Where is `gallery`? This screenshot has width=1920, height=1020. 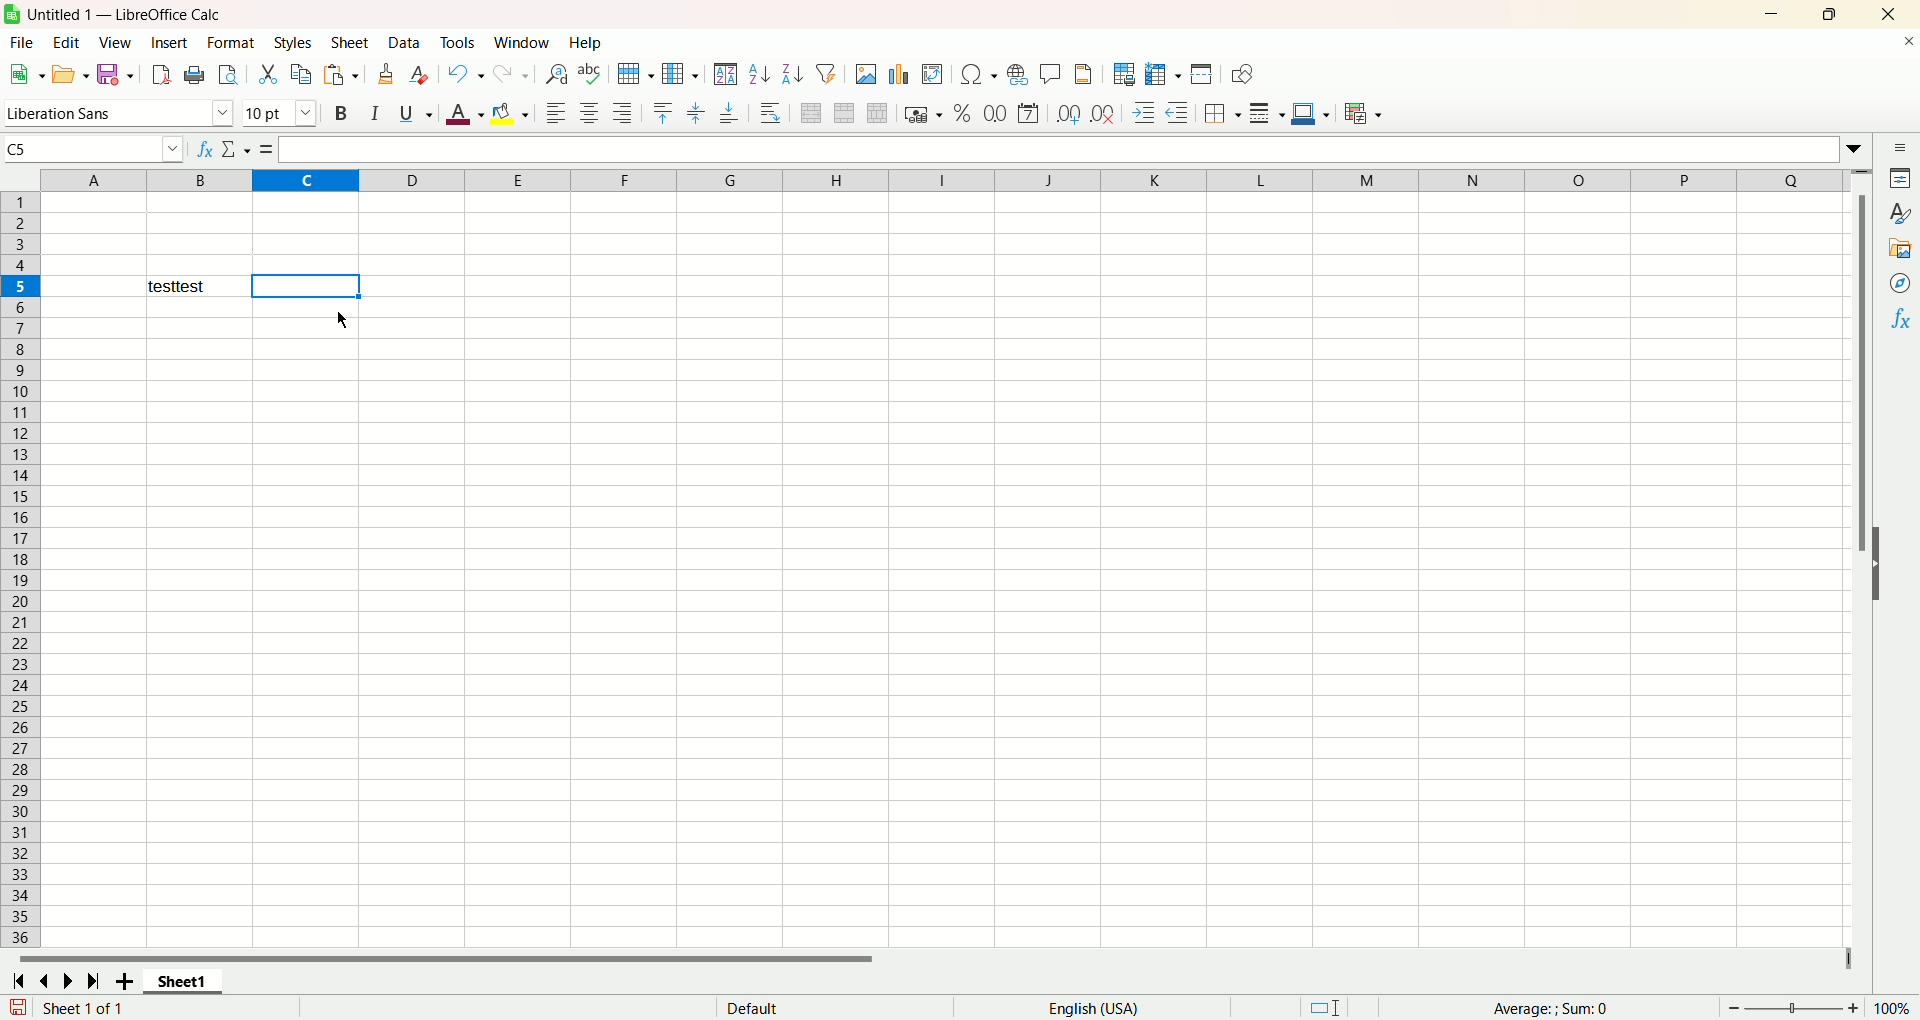 gallery is located at coordinates (1897, 249).